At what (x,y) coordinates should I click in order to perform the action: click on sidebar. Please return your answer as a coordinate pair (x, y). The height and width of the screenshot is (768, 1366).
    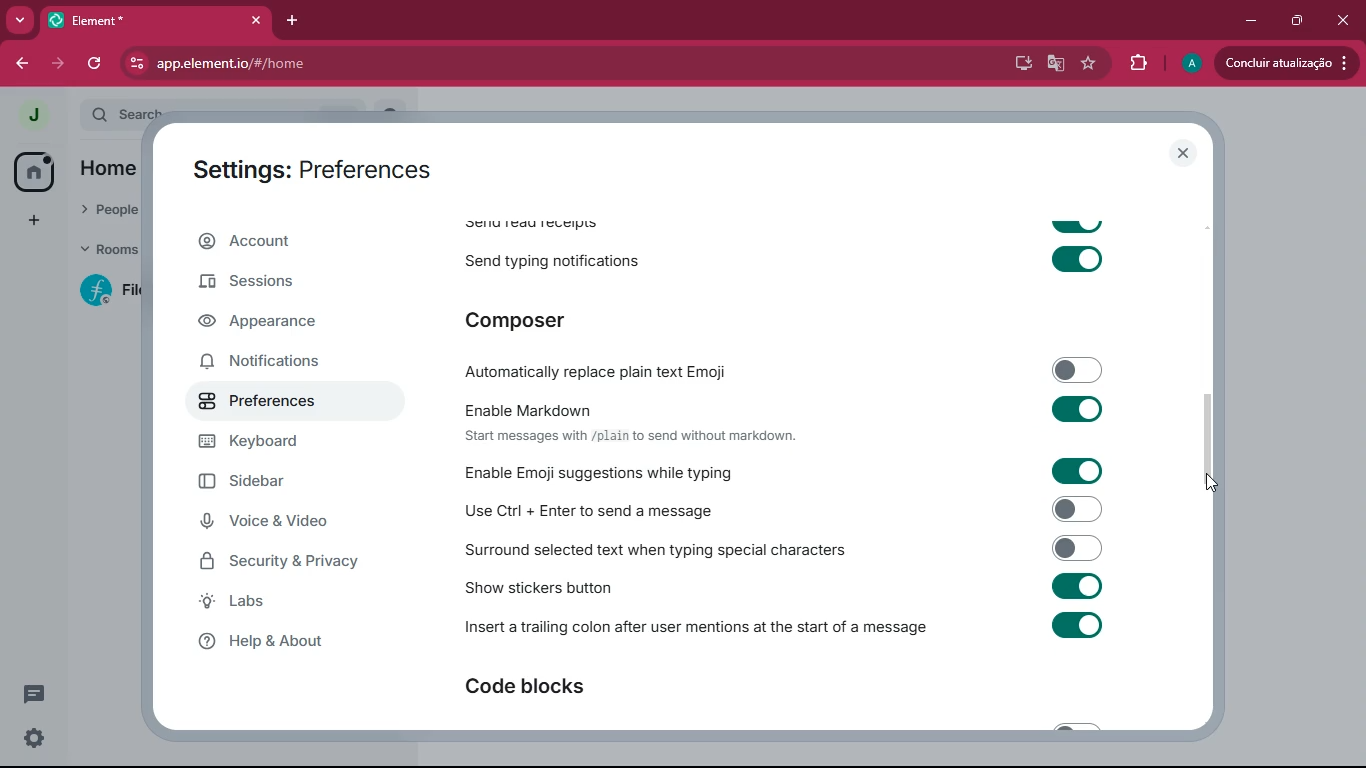
    Looking at the image, I should click on (282, 484).